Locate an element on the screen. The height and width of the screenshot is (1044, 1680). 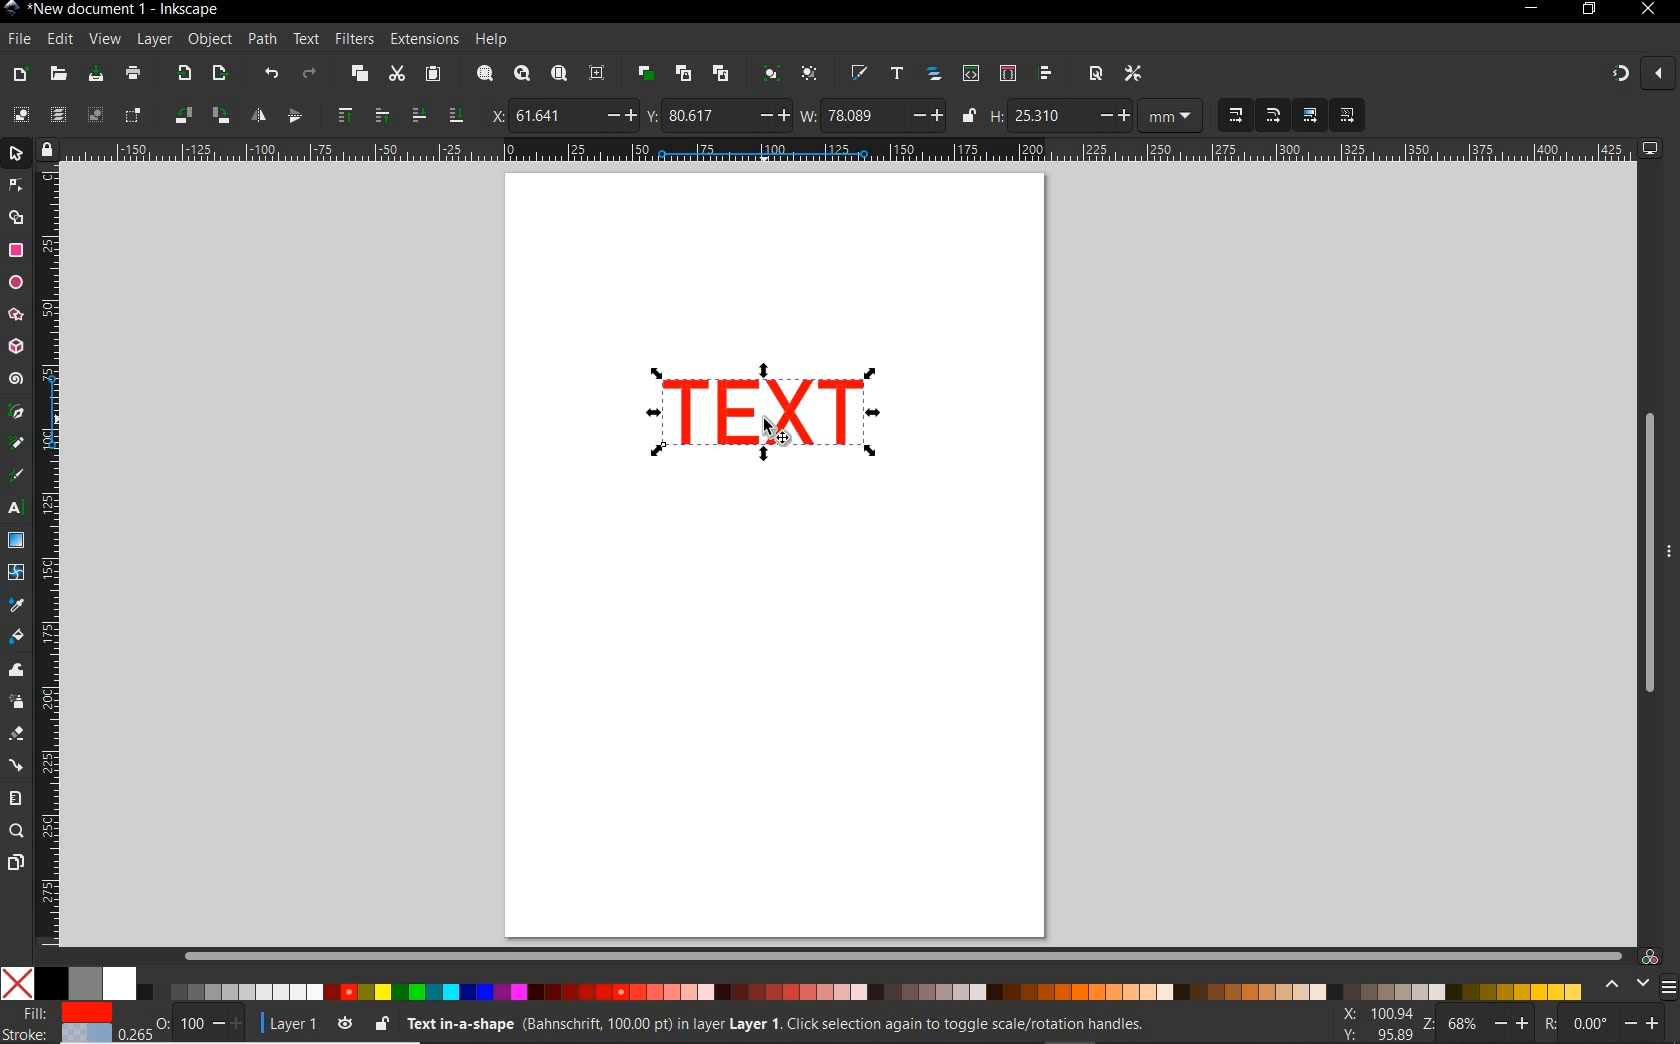
unlink code is located at coordinates (717, 73).